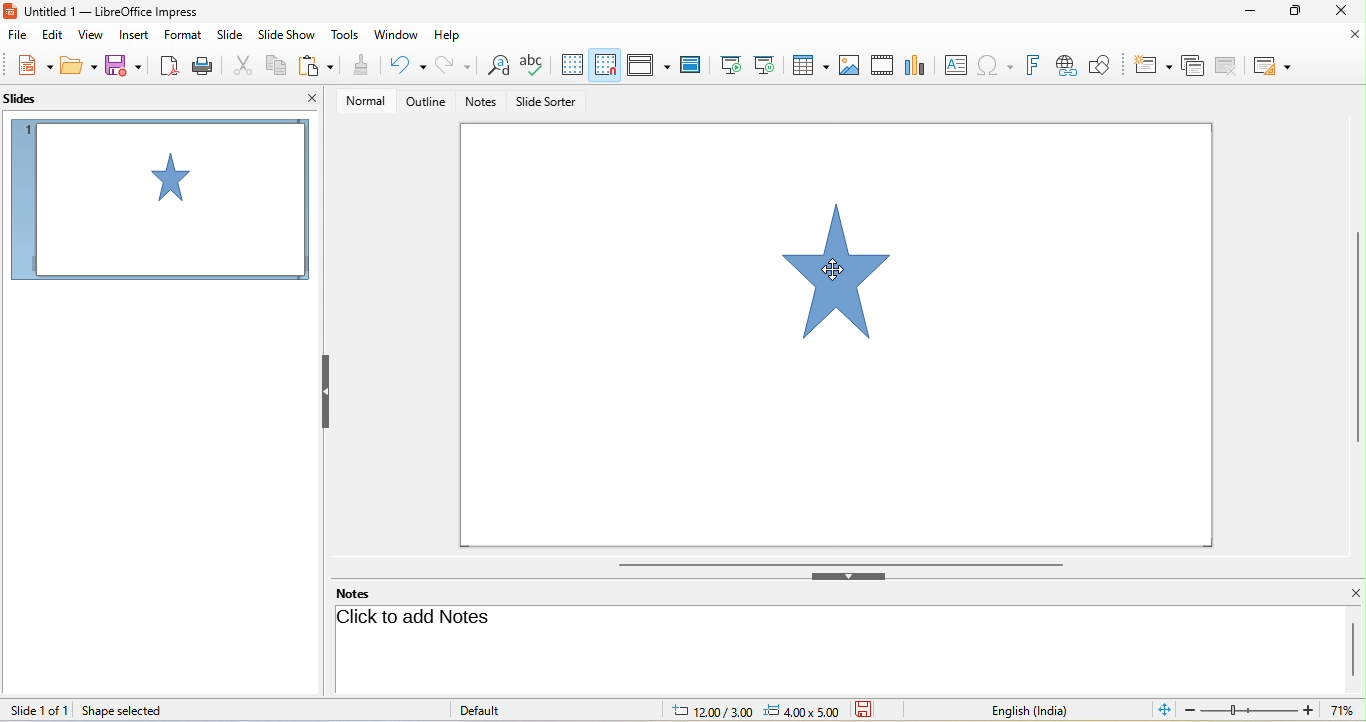  Describe the element at coordinates (728, 65) in the screenshot. I see `start from first slide` at that location.